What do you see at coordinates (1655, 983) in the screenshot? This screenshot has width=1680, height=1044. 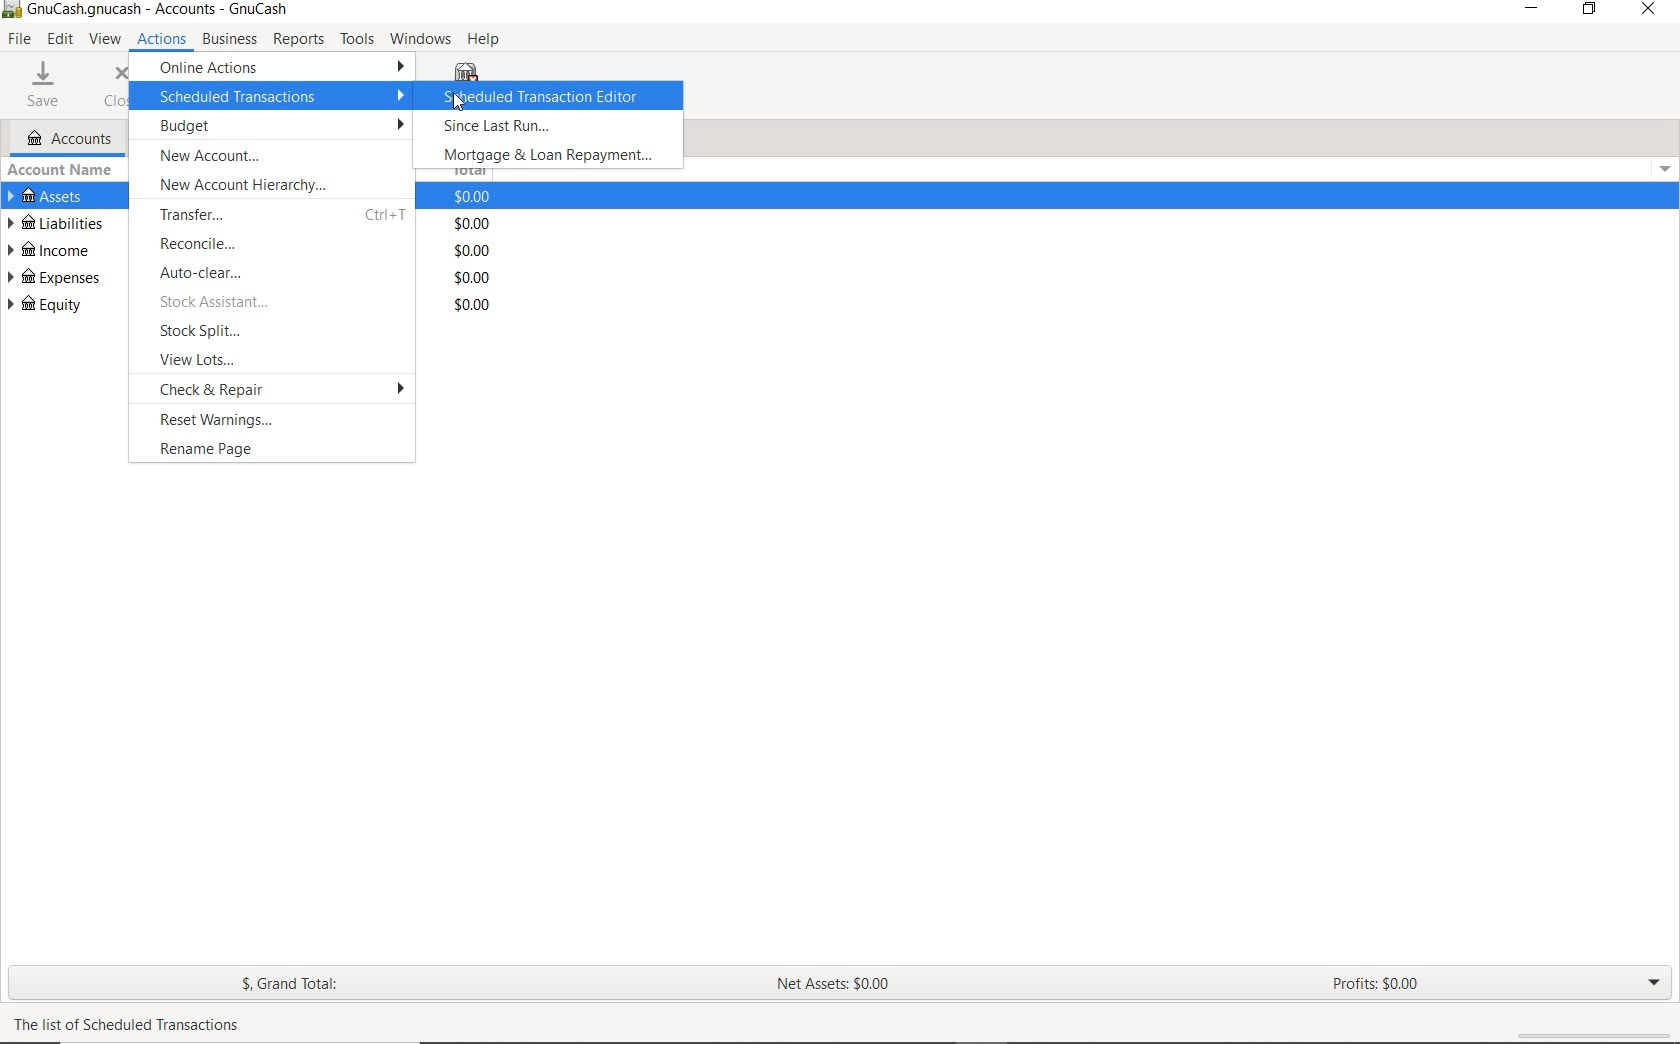 I see `EXPAND` at bounding box center [1655, 983].